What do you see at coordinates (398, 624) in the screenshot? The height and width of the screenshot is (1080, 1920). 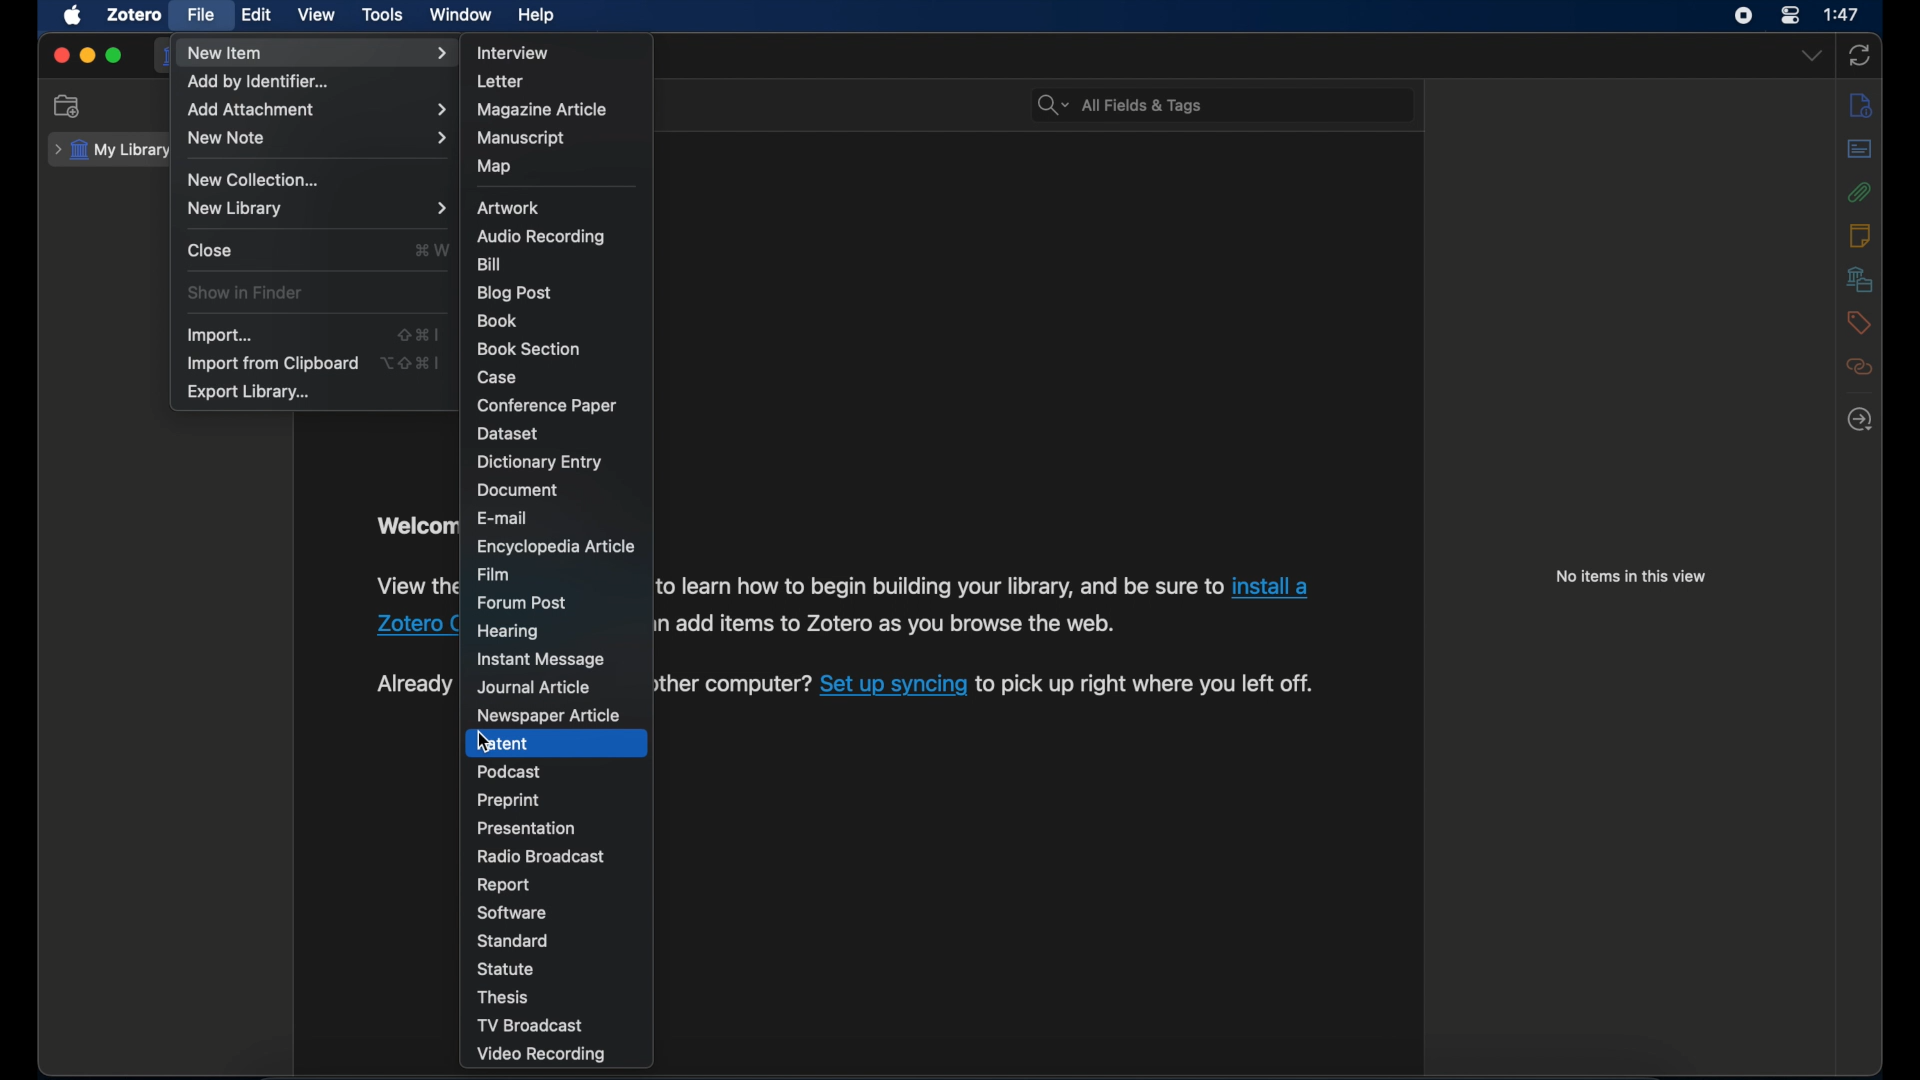 I see `zotero` at bounding box center [398, 624].